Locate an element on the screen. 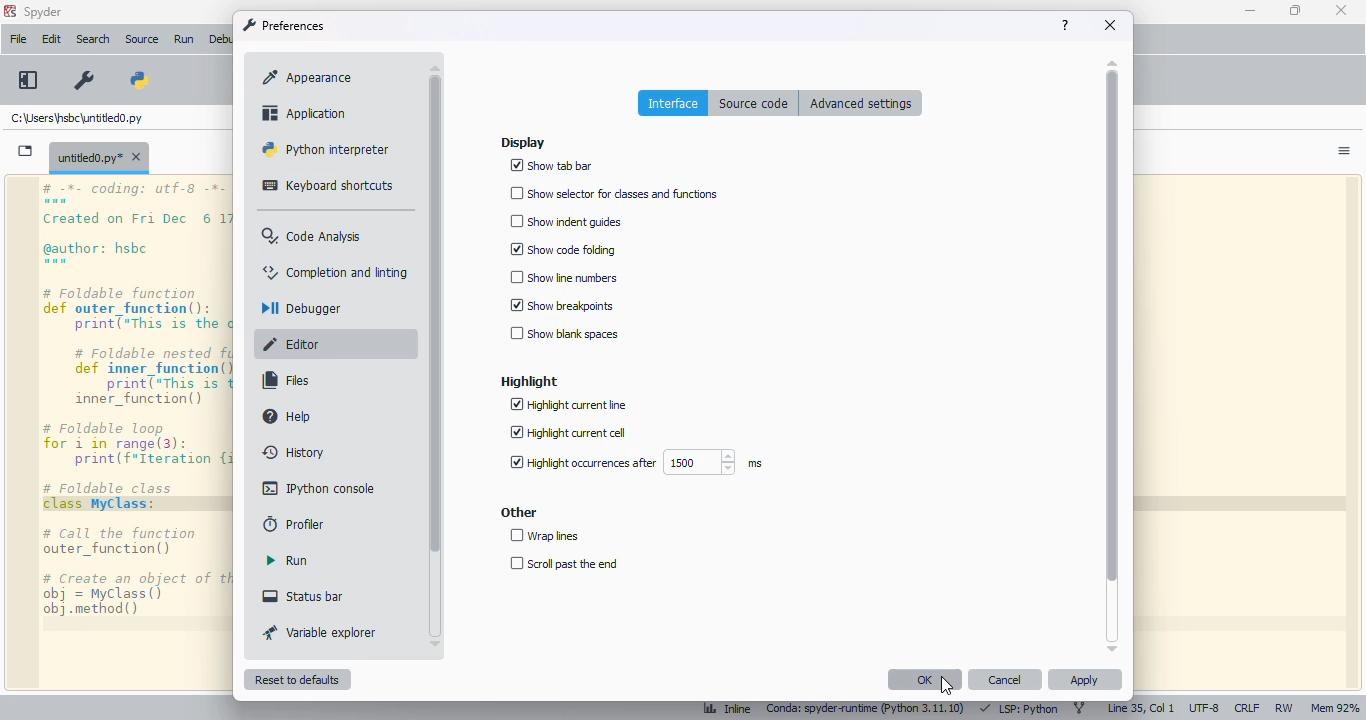 The image size is (1366, 720). search is located at coordinates (93, 39).